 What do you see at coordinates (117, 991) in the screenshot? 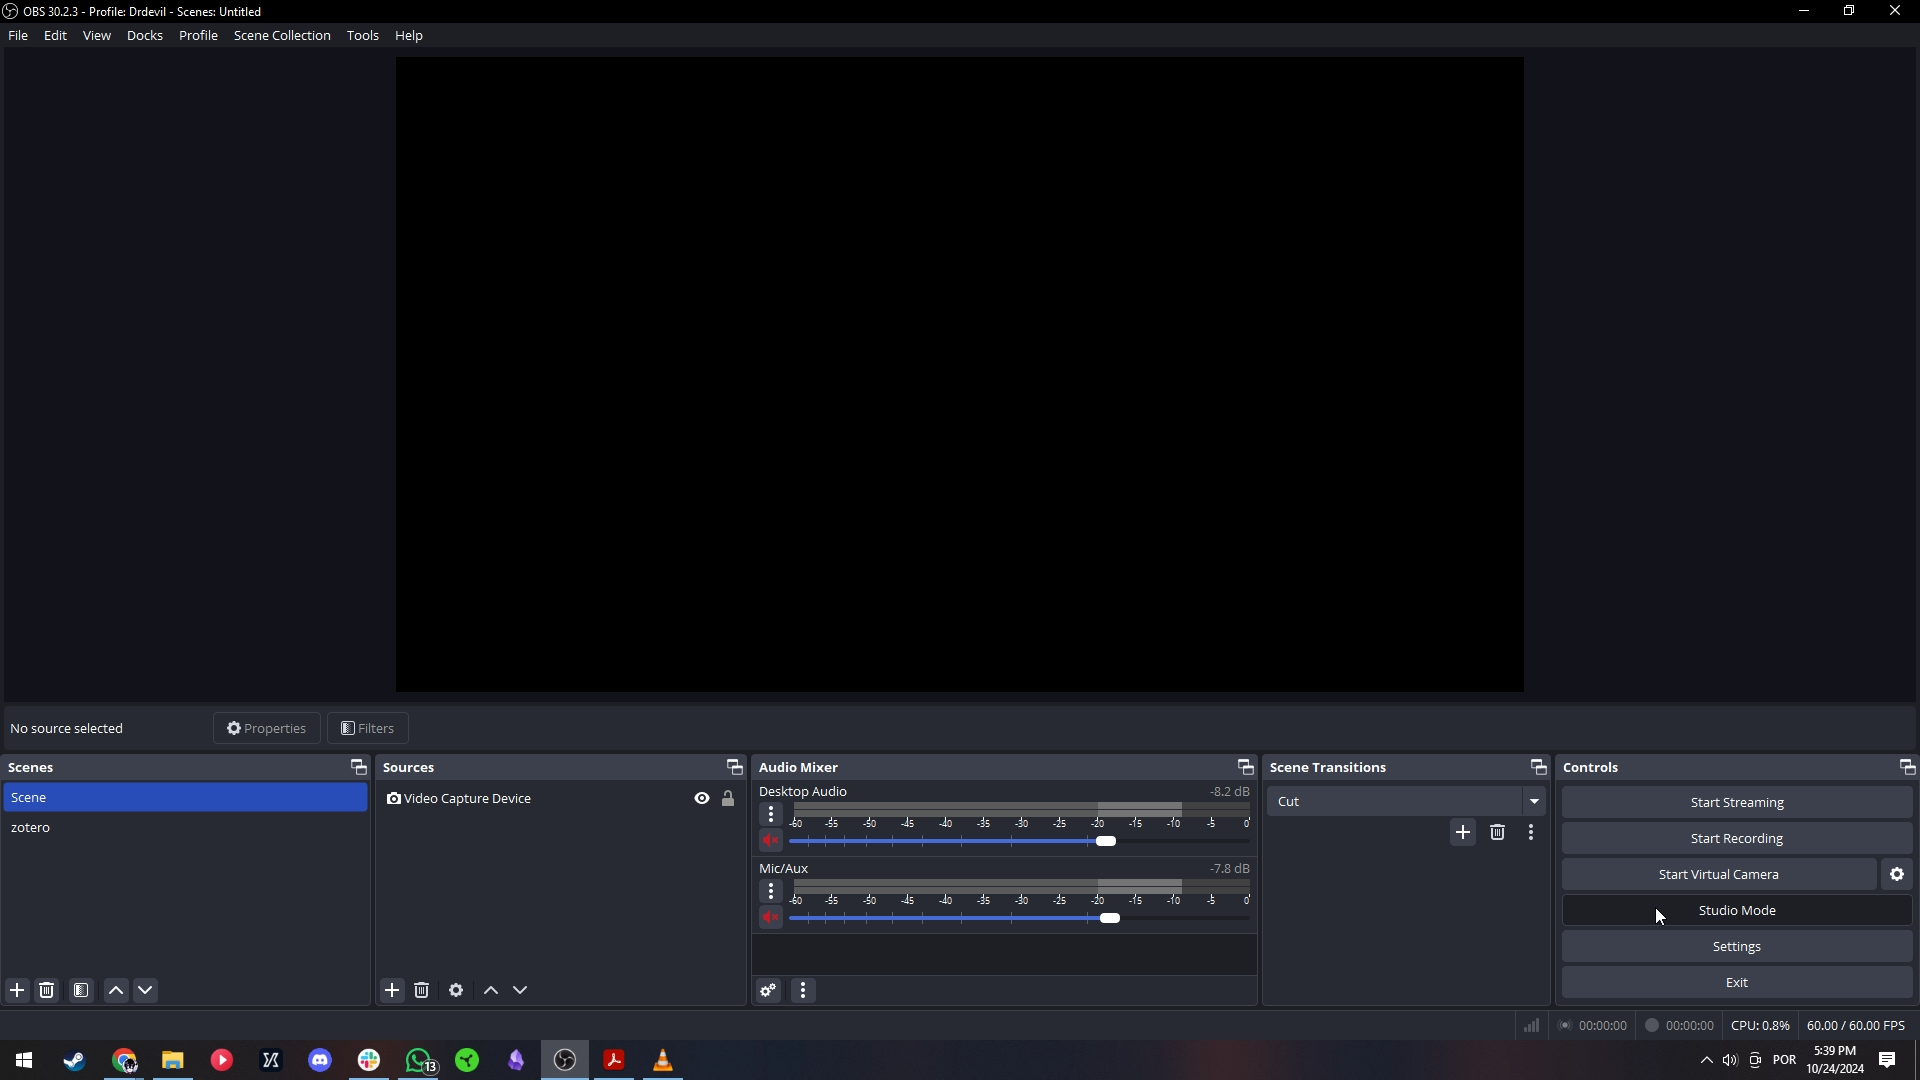
I see `Move scene up` at bounding box center [117, 991].